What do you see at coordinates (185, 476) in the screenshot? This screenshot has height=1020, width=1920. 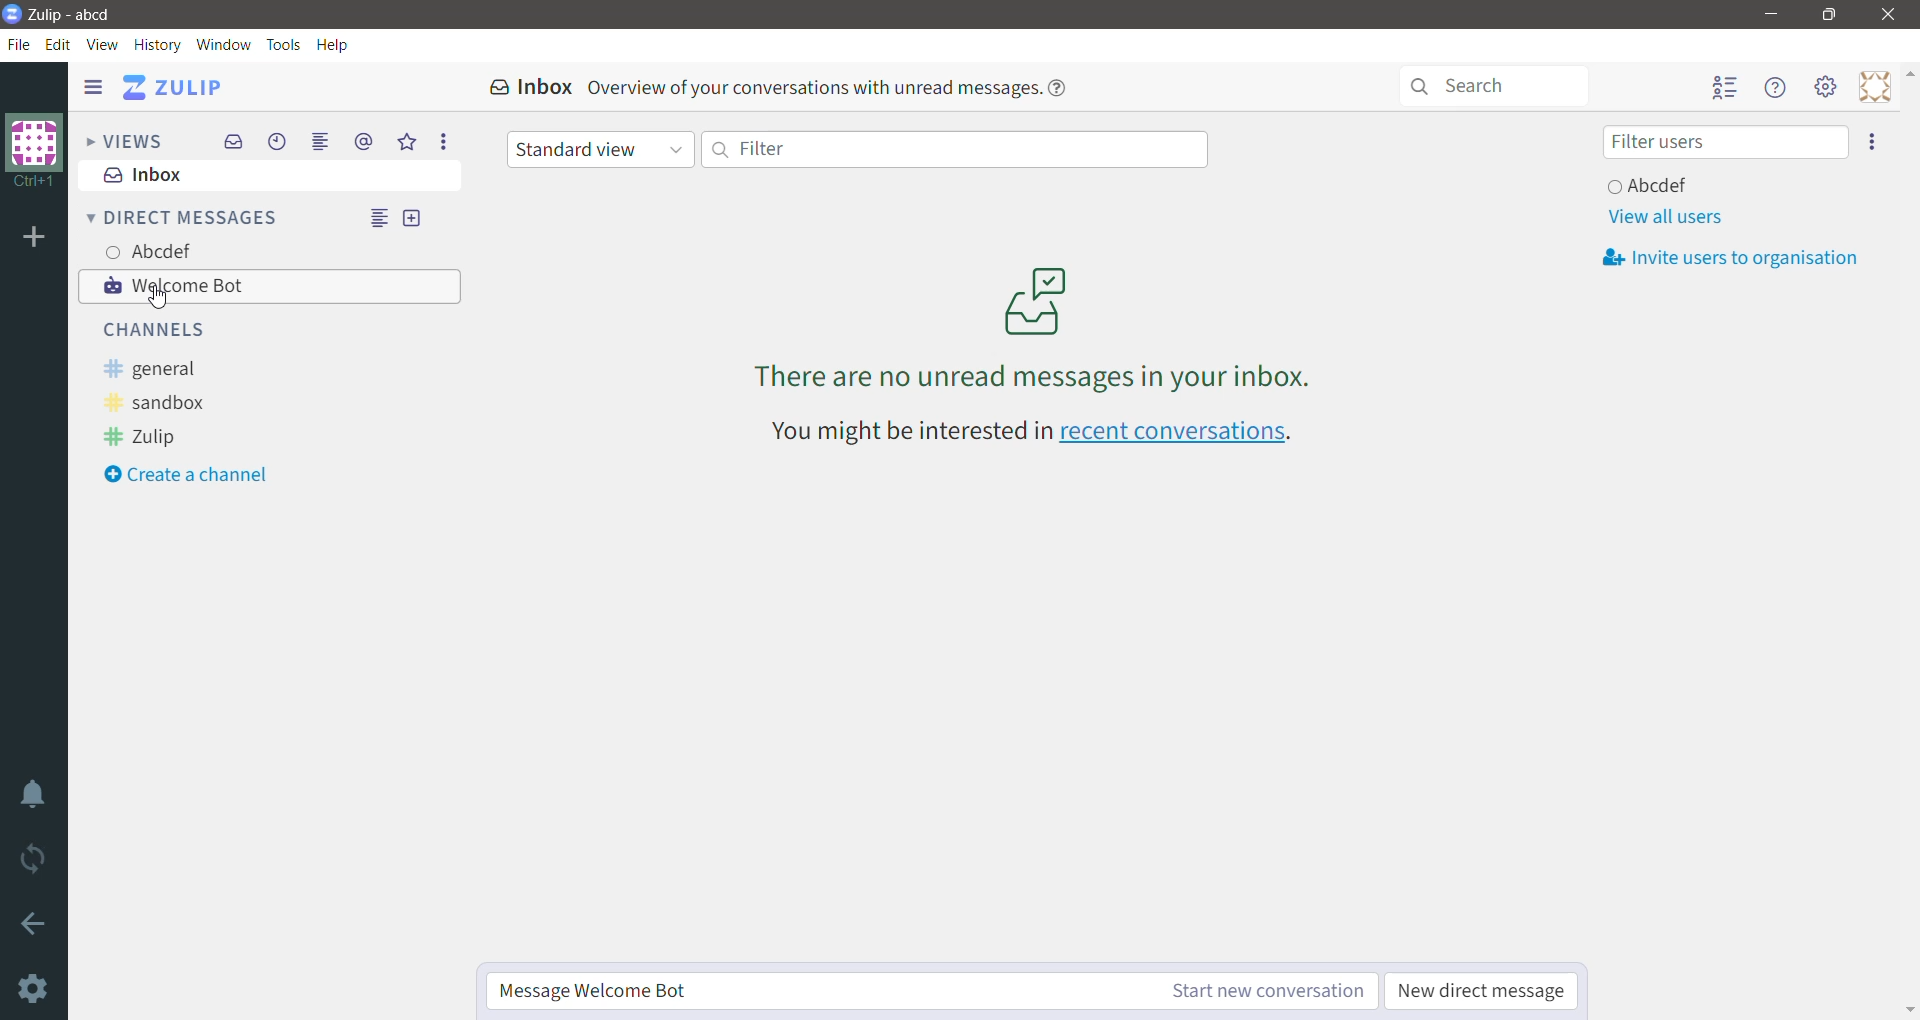 I see `Create a Channel` at bounding box center [185, 476].